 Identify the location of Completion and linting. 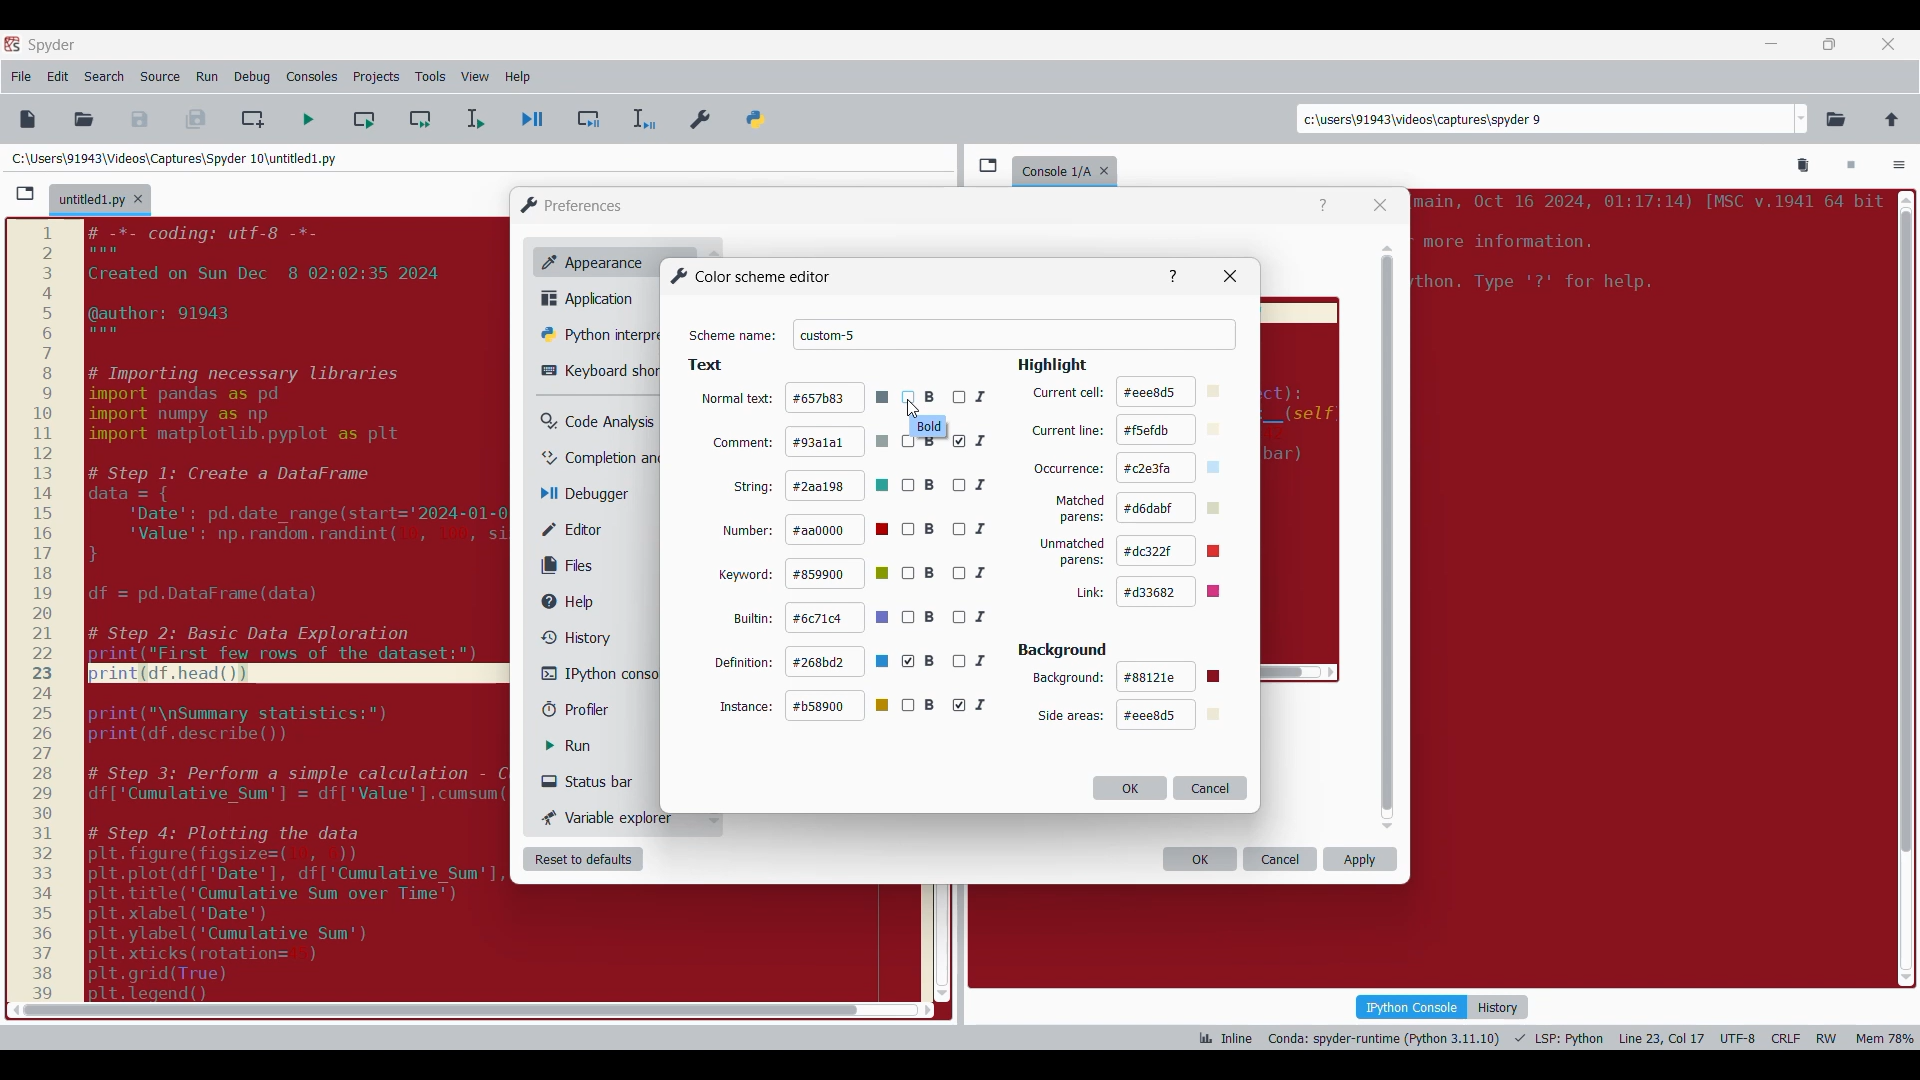
(601, 458).